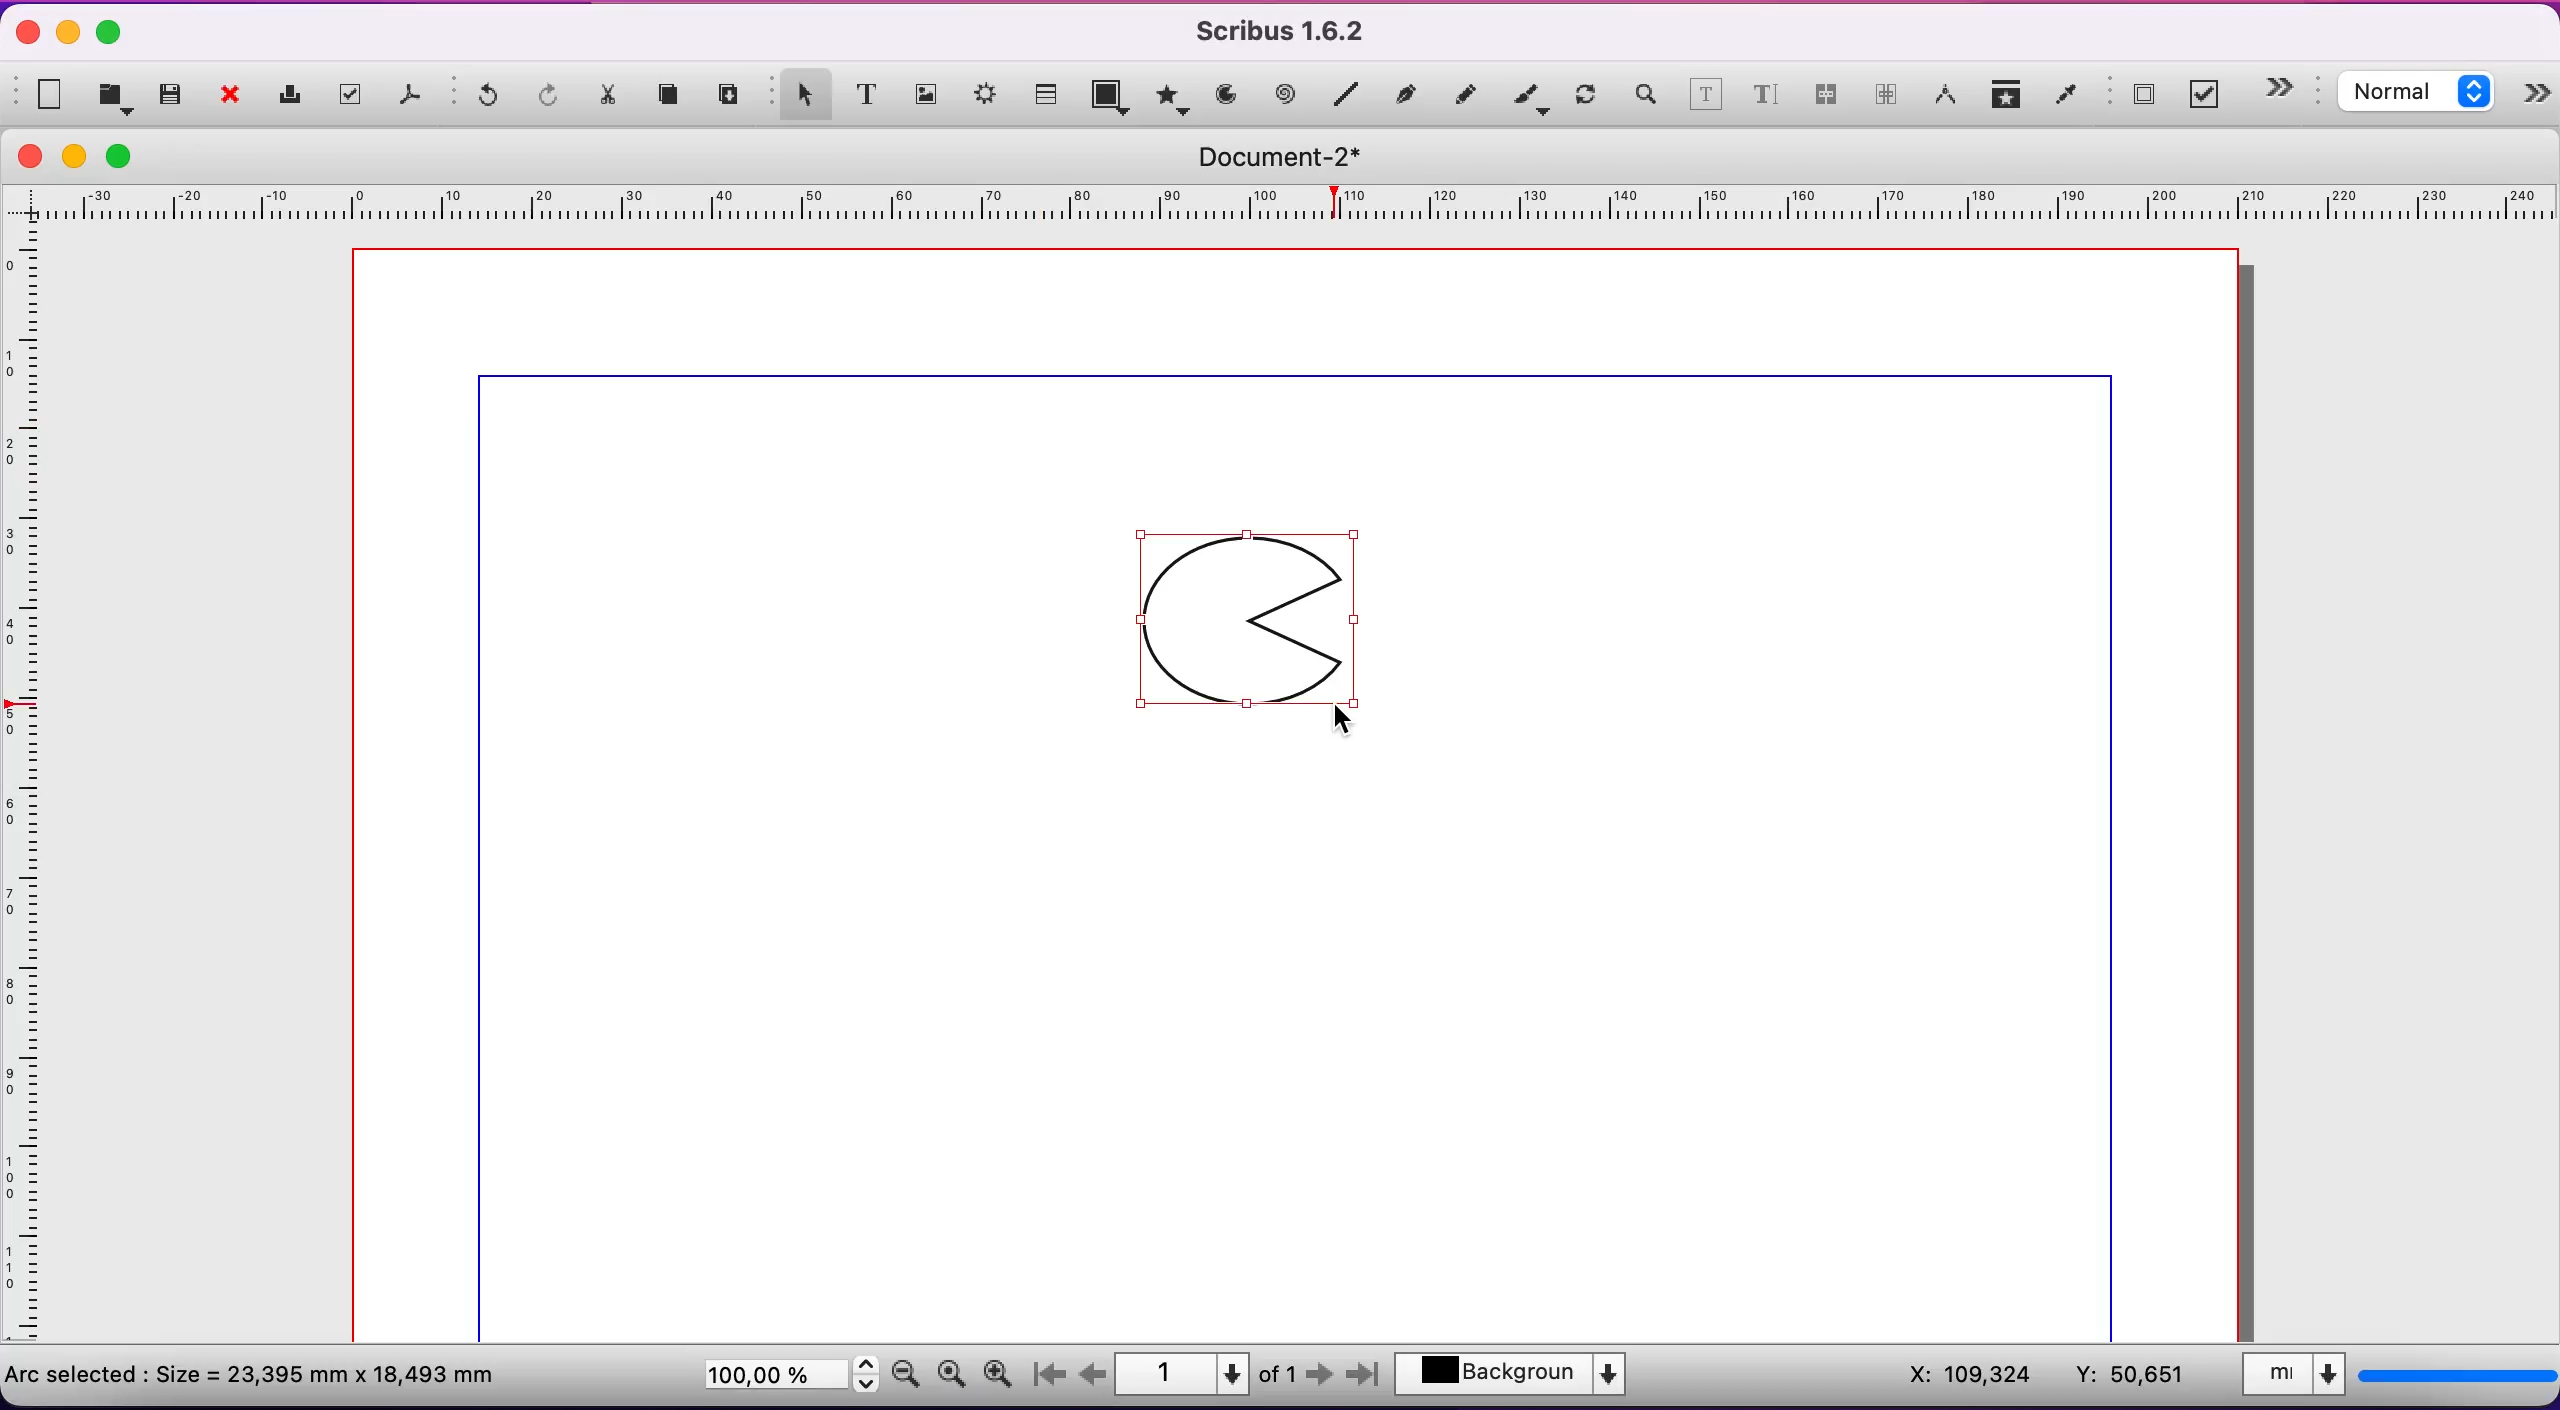 The width and height of the screenshot is (2560, 1410). I want to click on arc selectes size, so click(267, 1372).